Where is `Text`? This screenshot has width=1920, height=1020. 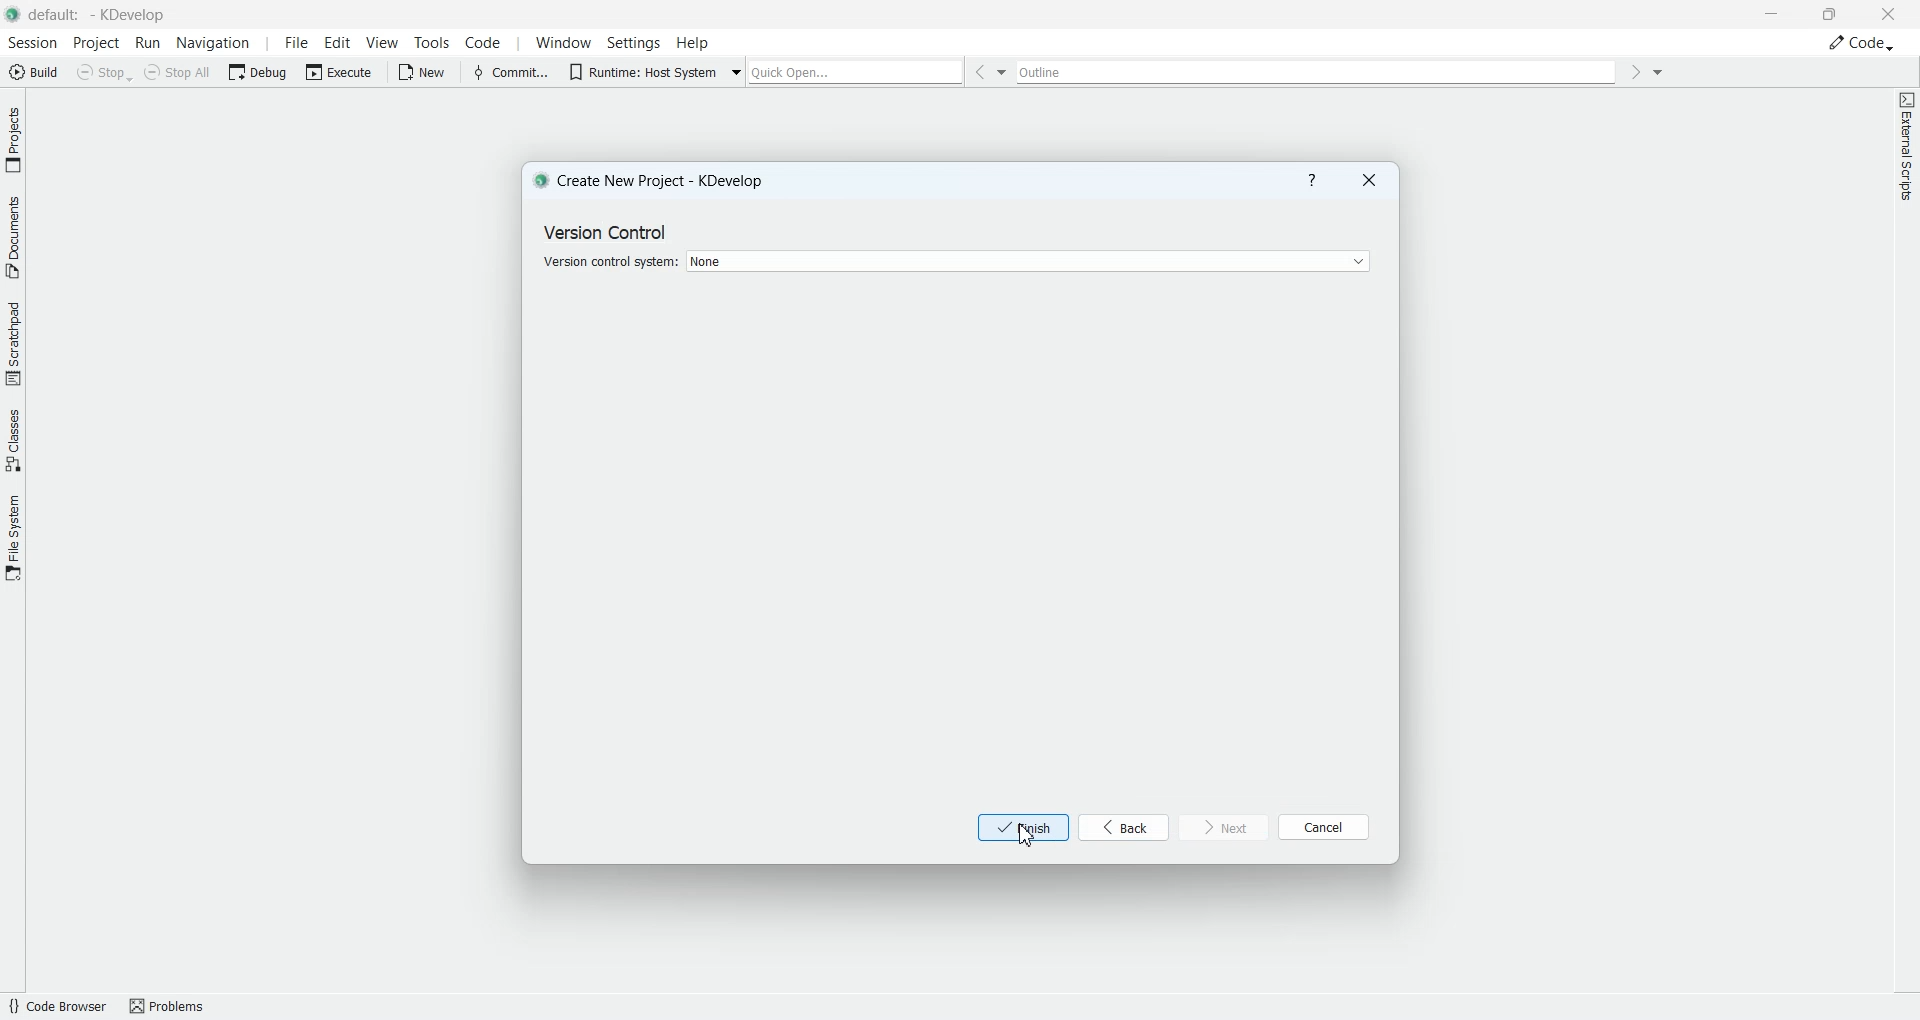
Text is located at coordinates (610, 230).